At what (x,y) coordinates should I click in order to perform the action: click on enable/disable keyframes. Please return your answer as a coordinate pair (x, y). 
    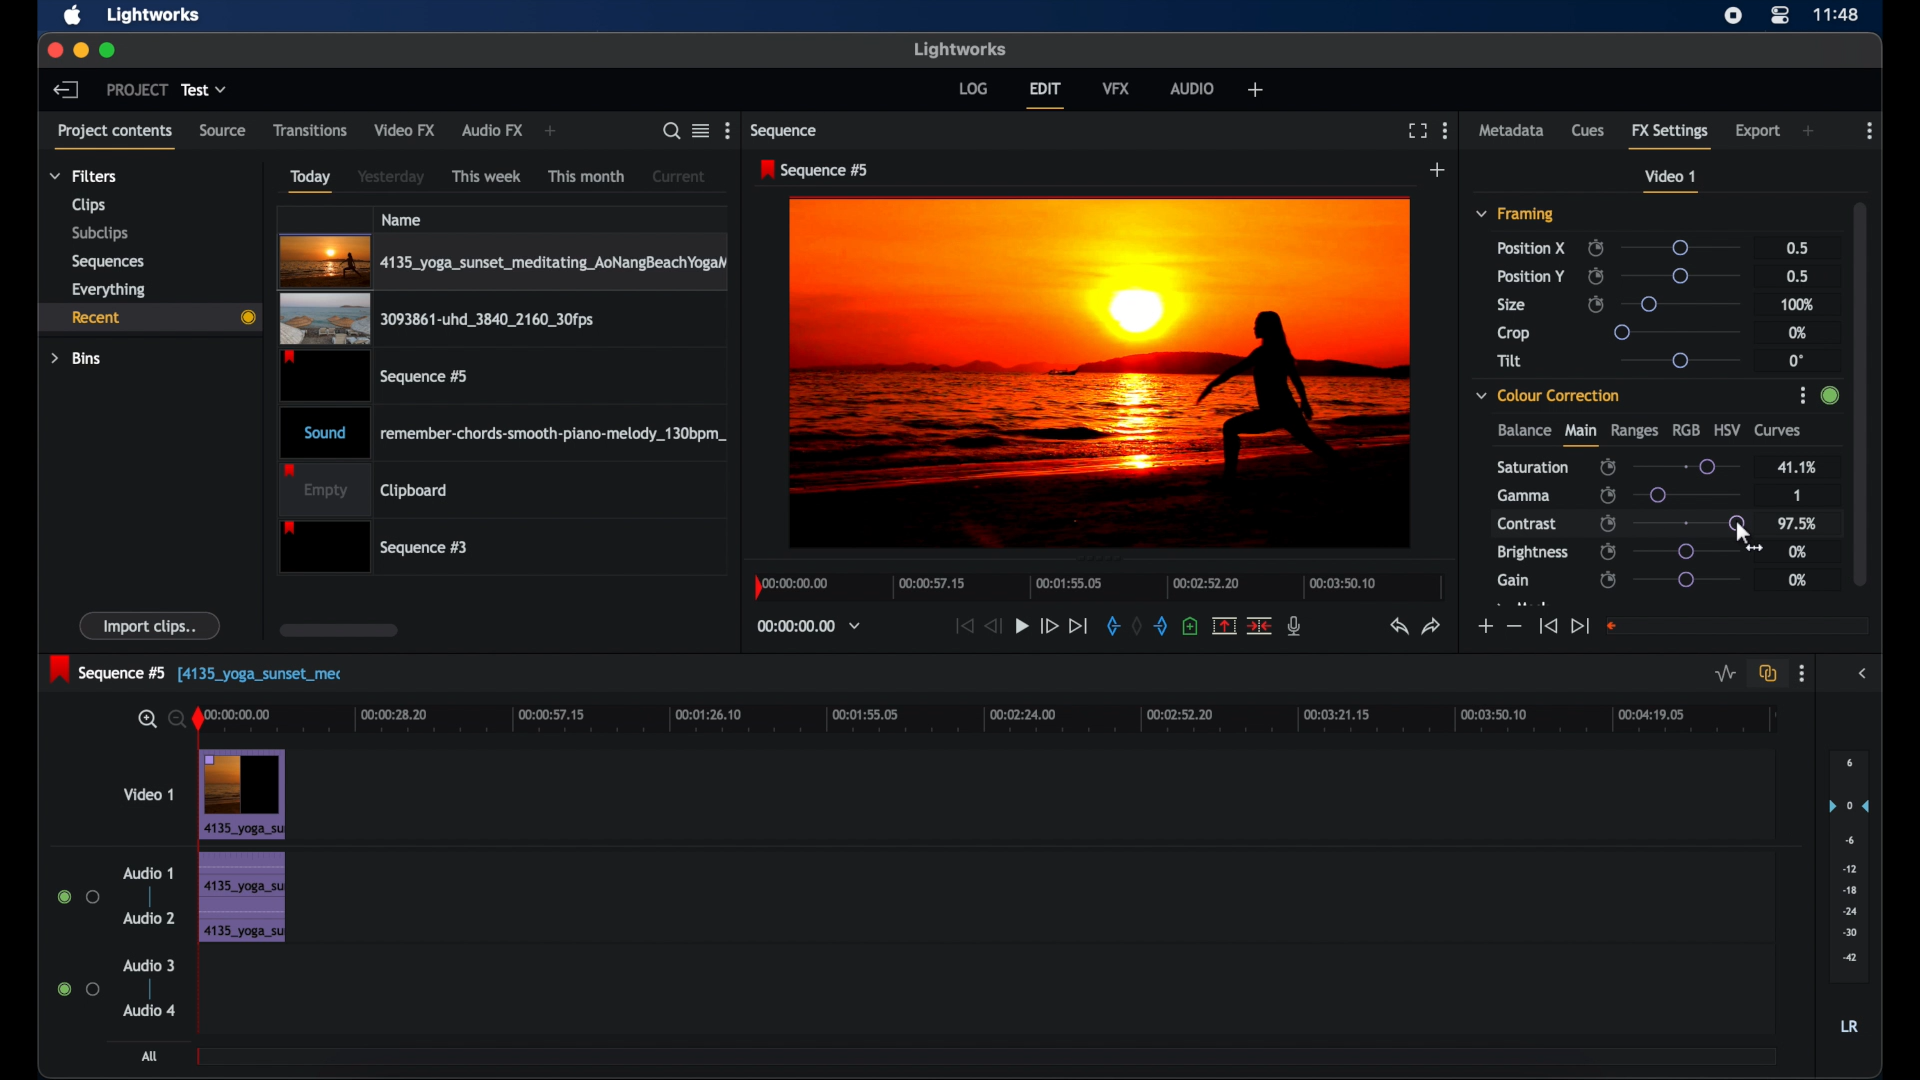
    Looking at the image, I should click on (1608, 551).